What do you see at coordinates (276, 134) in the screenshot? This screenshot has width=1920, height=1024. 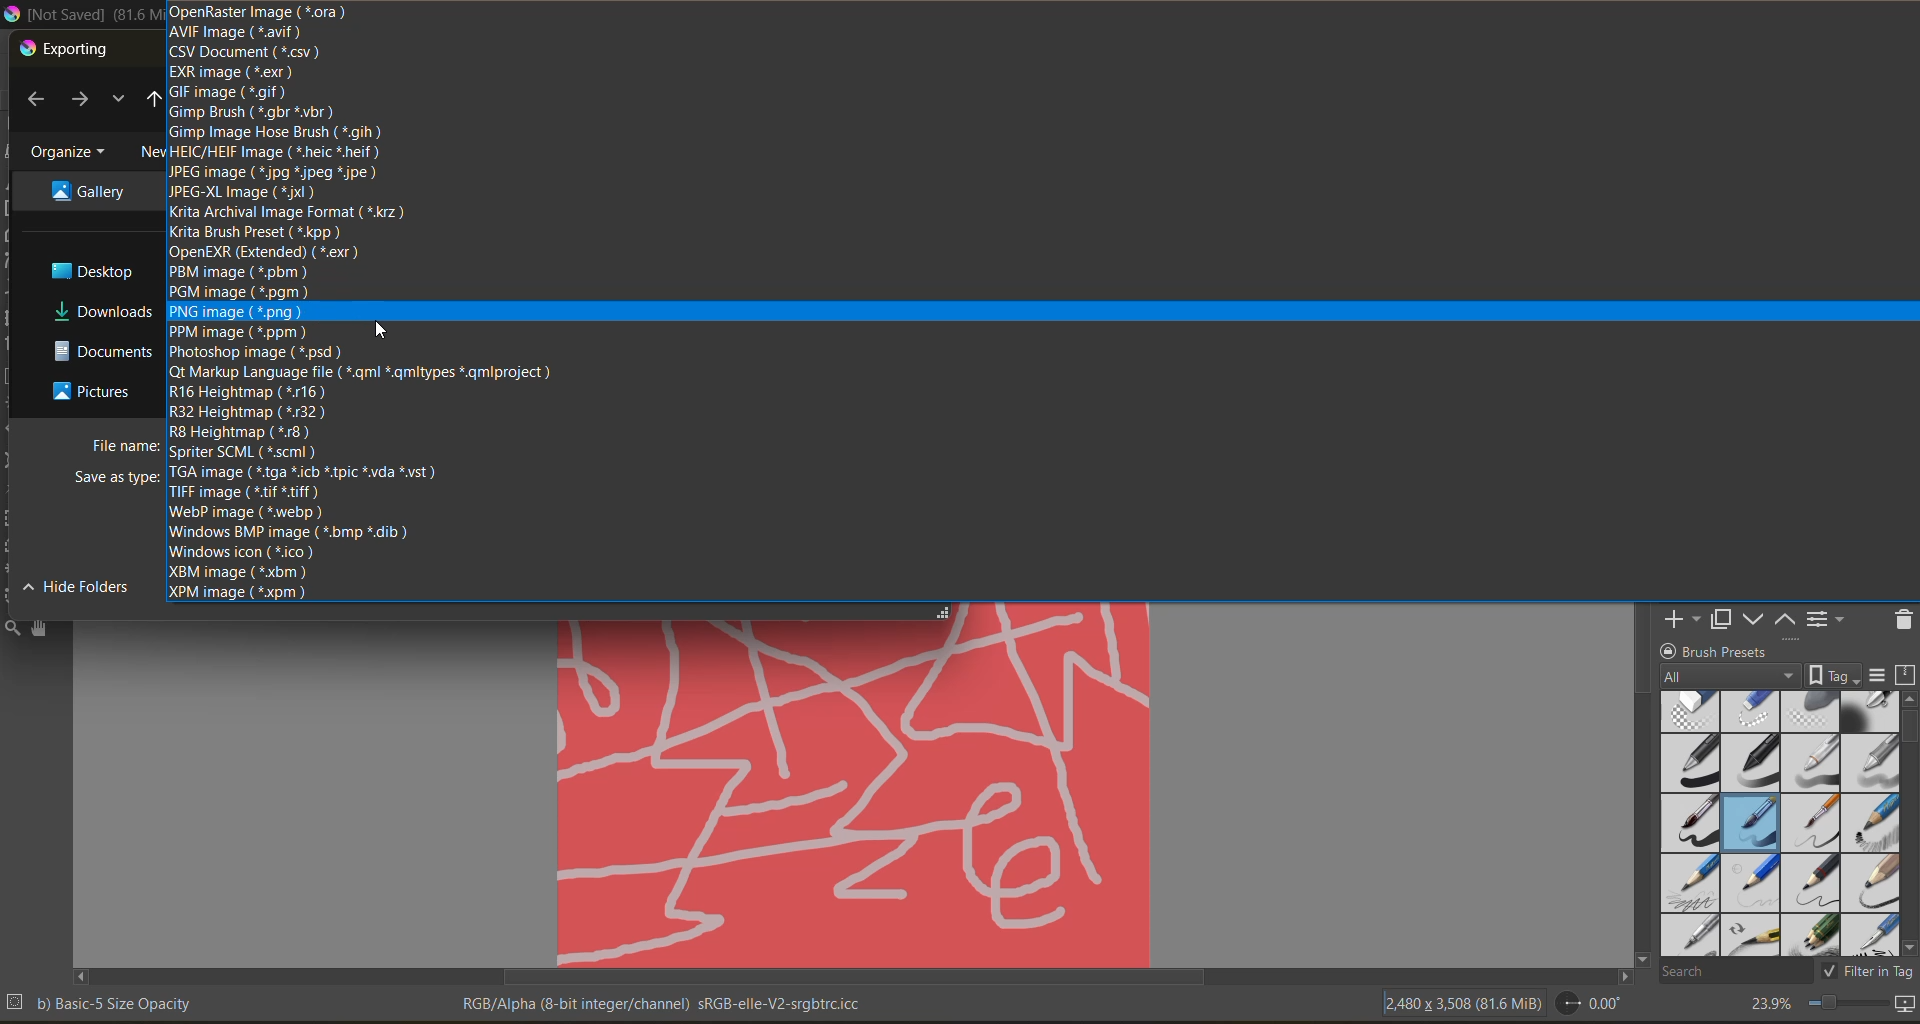 I see `gimp image hose brush` at bounding box center [276, 134].